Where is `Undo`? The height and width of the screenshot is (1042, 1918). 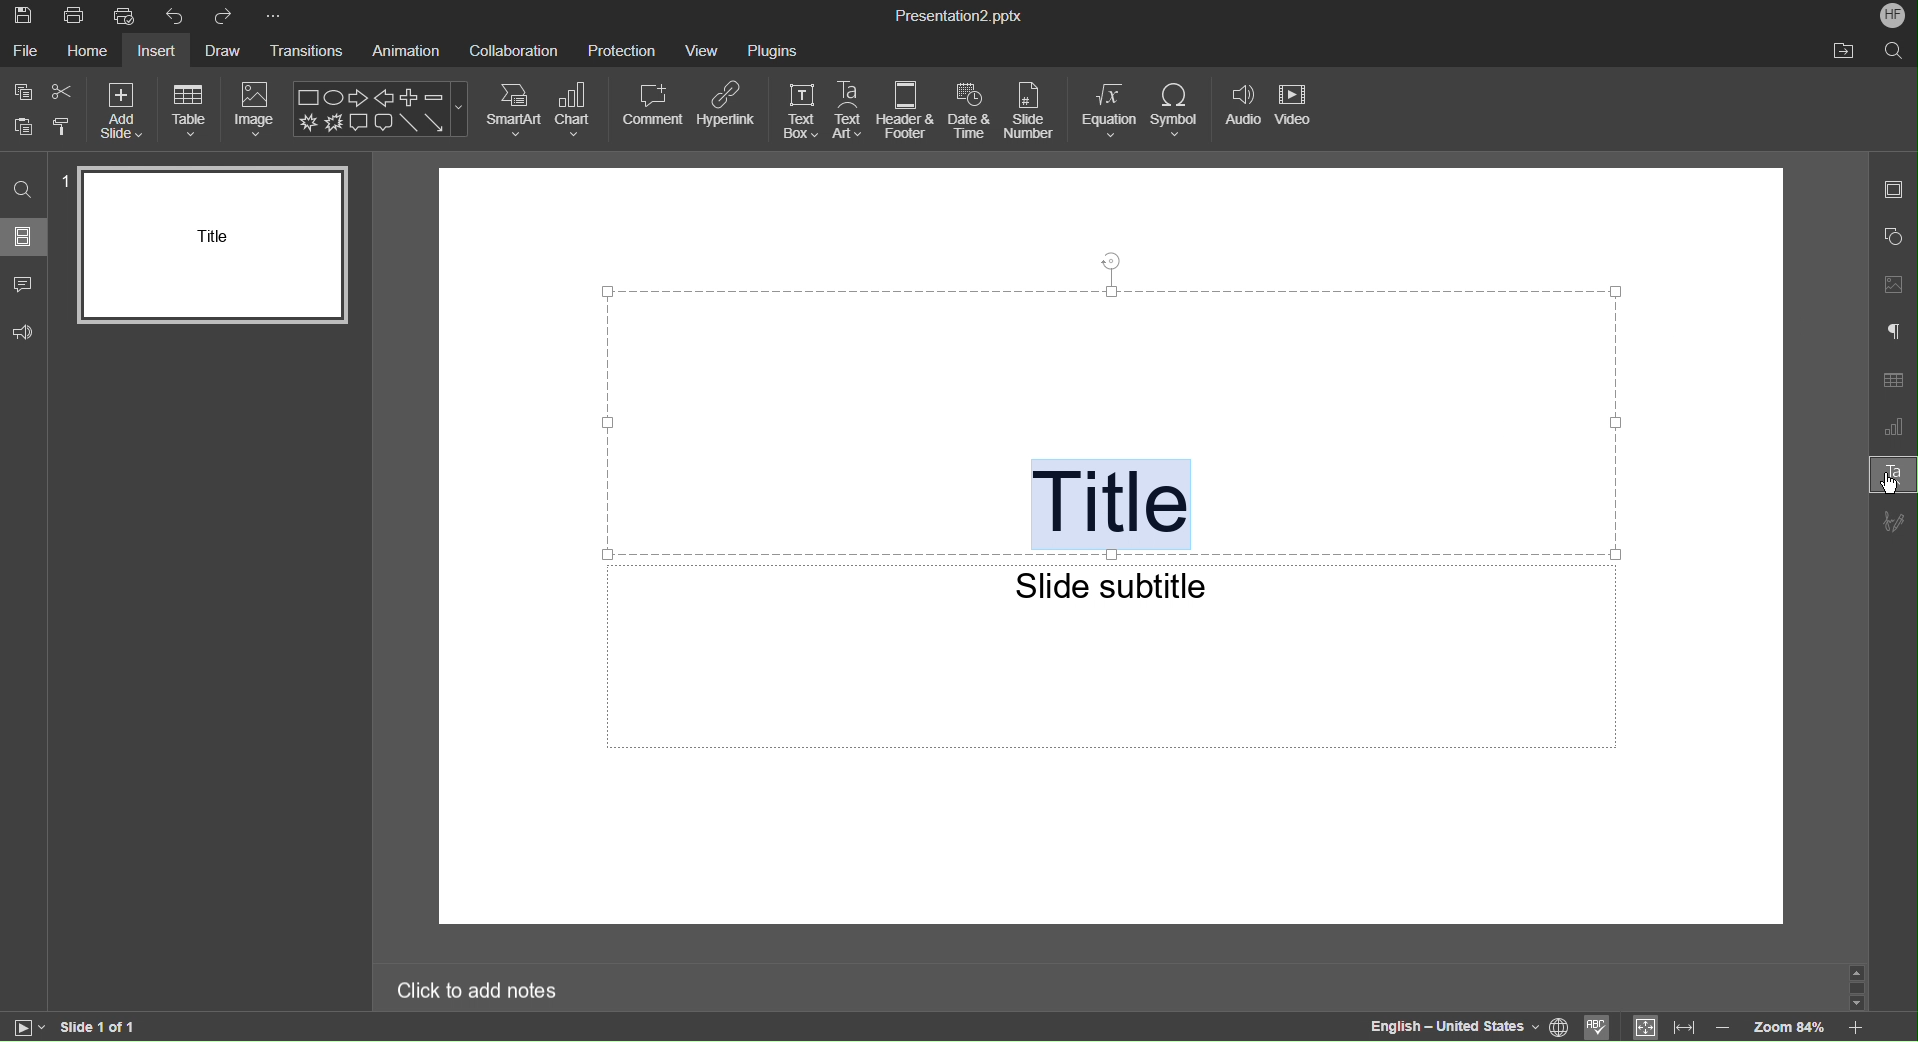
Undo is located at coordinates (175, 16).